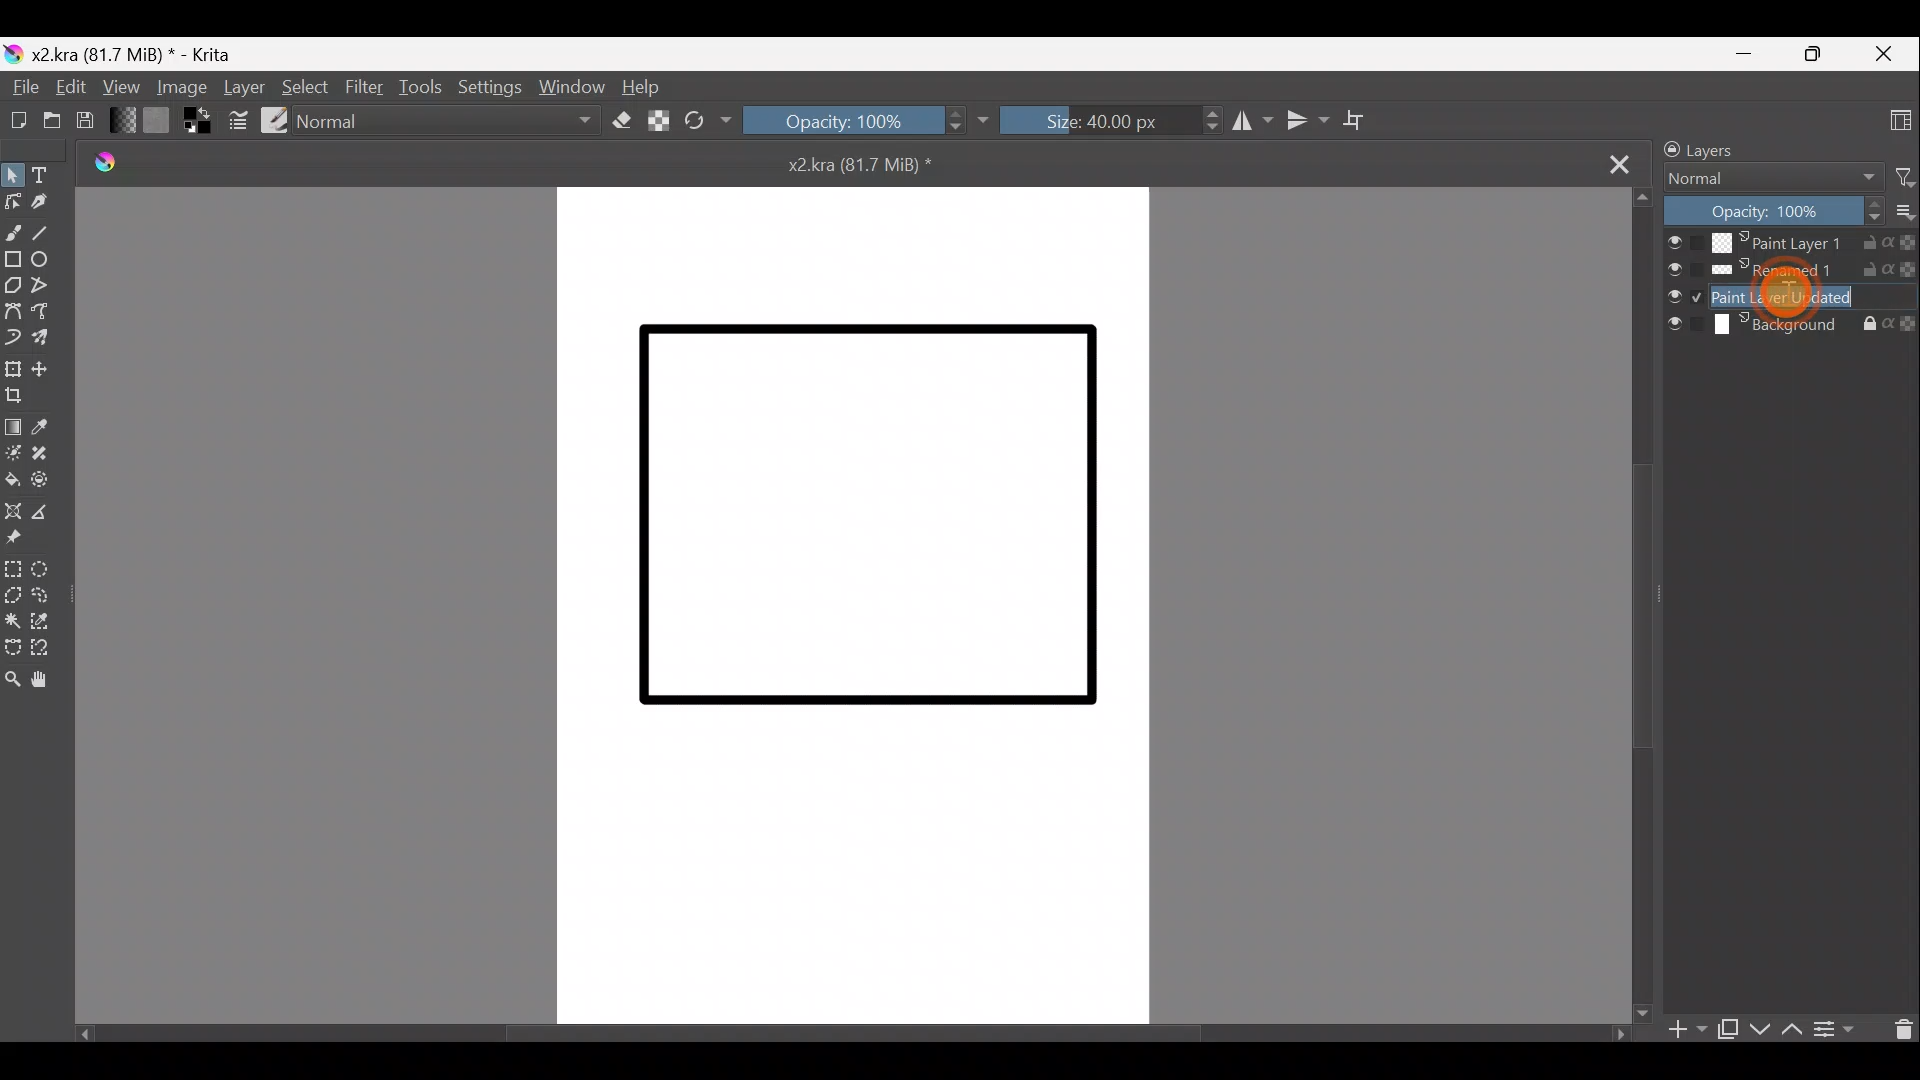  What do you see at coordinates (13, 455) in the screenshot?
I see `Colourise mask tool` at bounding box center [13, 455].